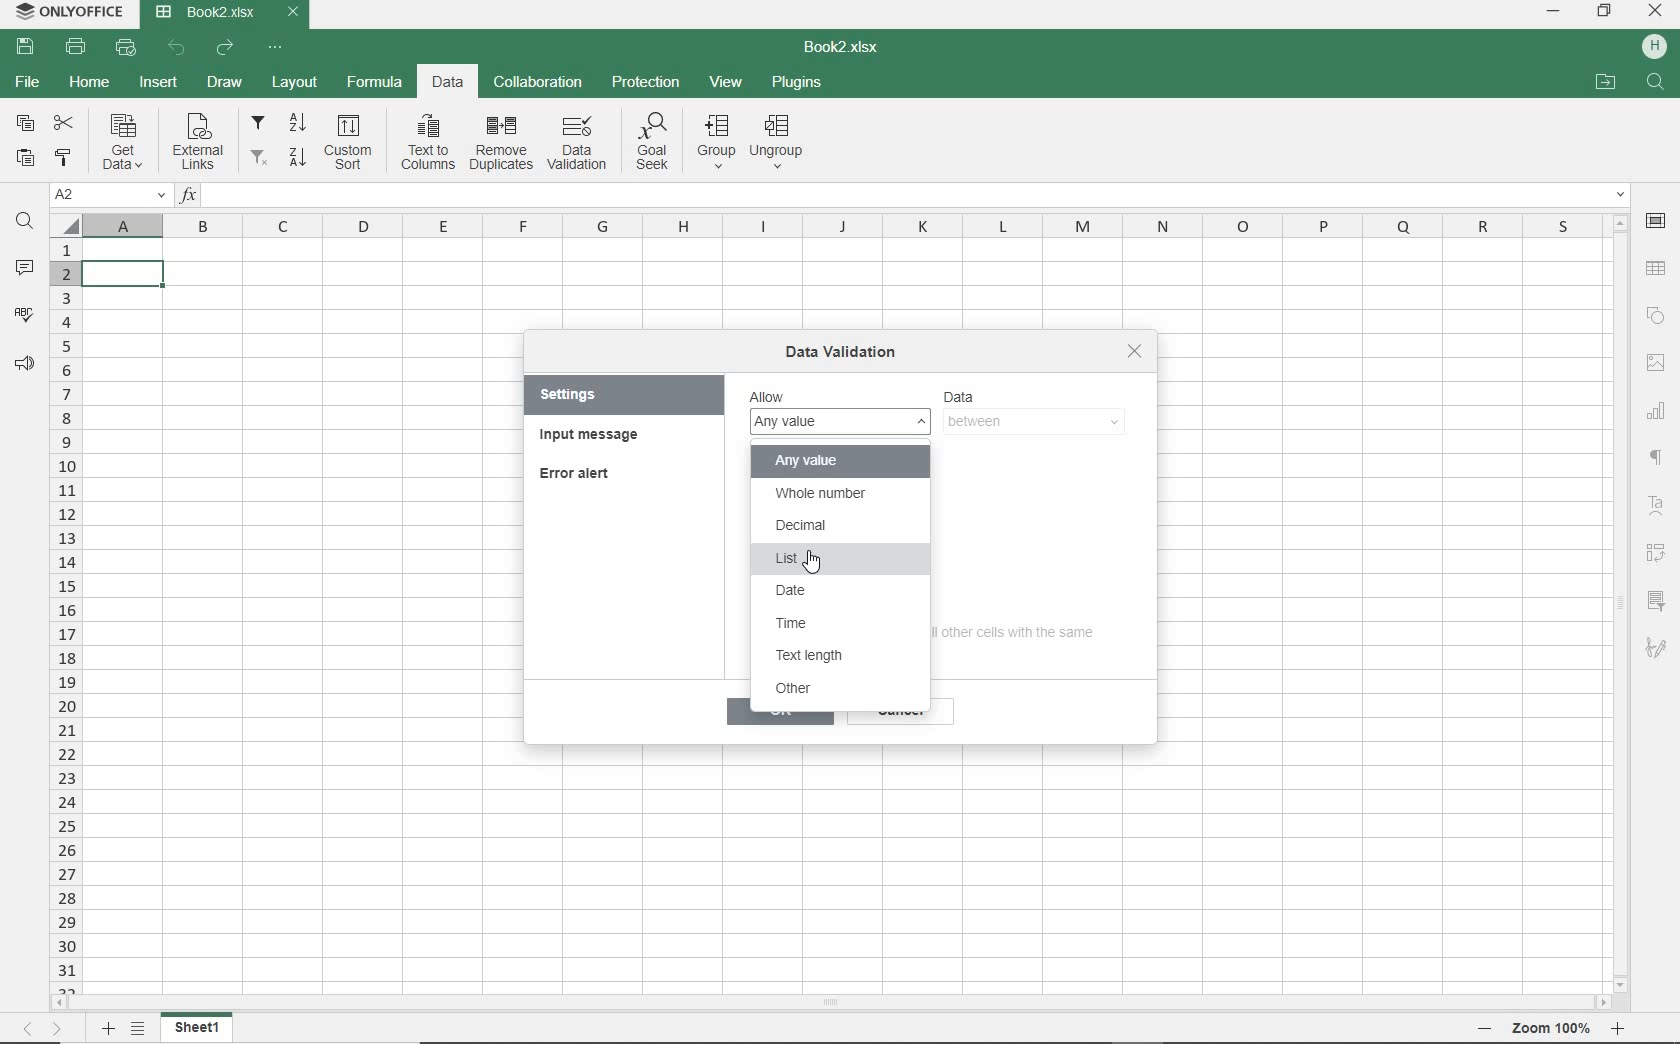 The image size is (1680, 1044). Describe the element at coordinates (774, 396) in the screenshot. I see `allow` at that location.